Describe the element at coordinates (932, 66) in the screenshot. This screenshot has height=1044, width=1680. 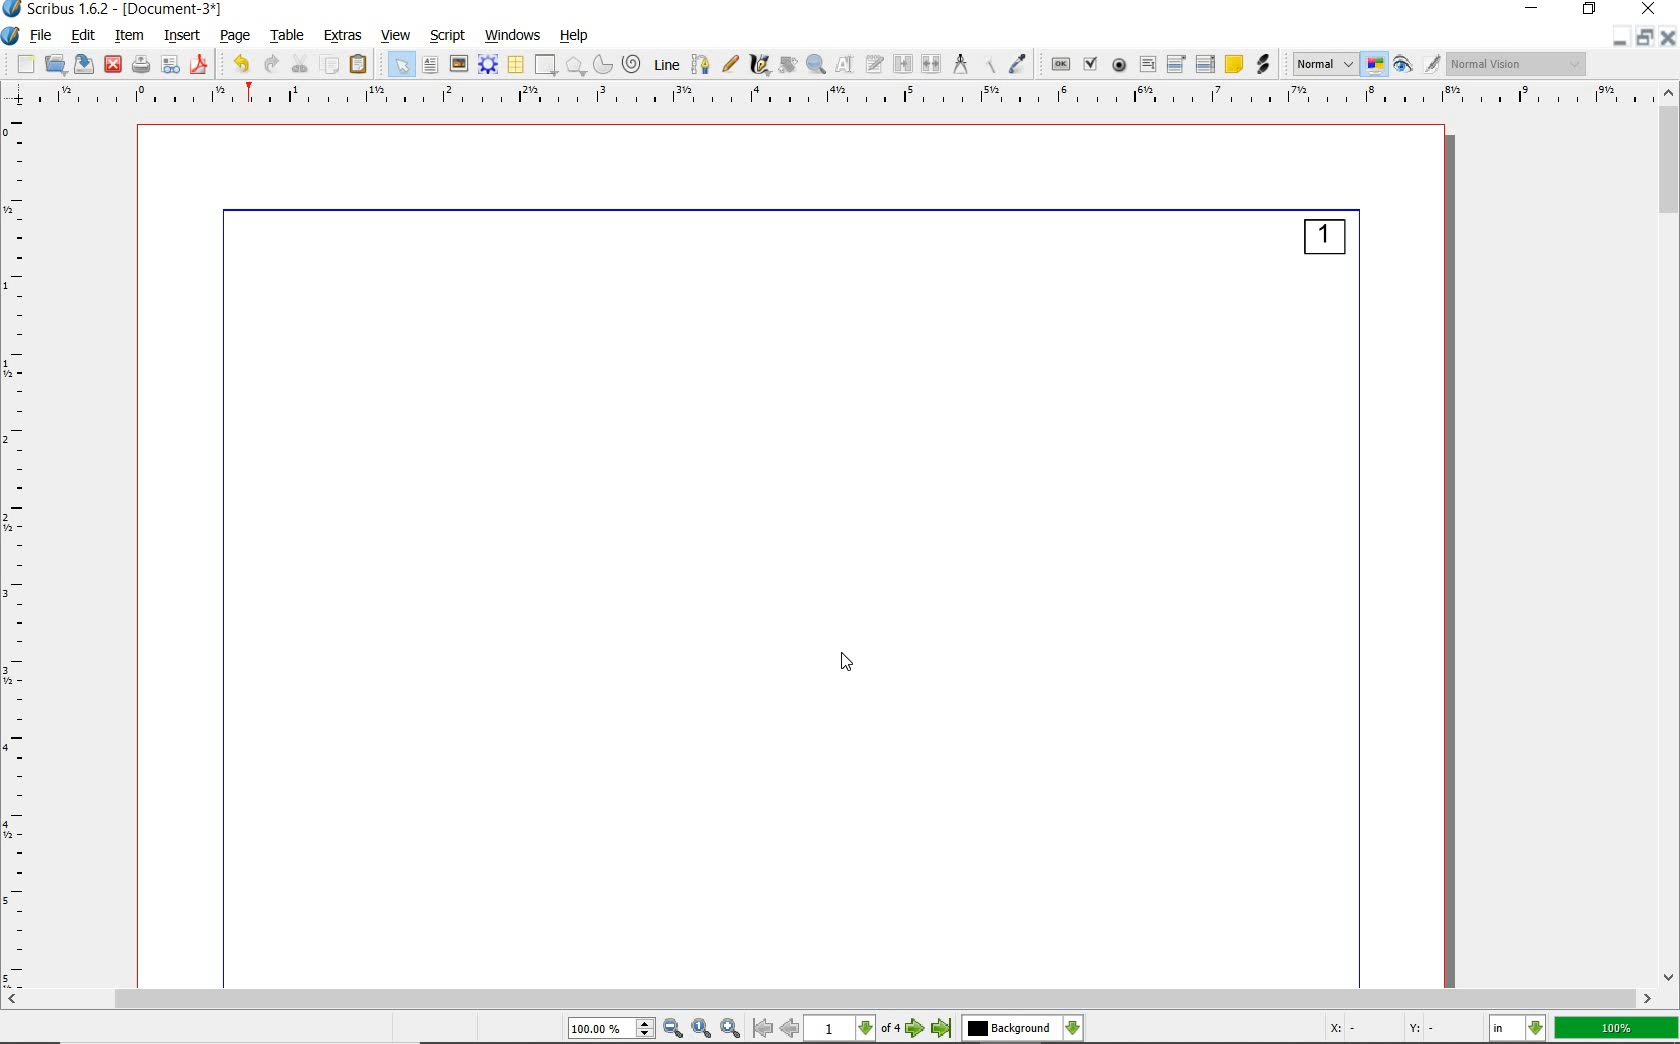
I see `unlink text frames` at that location.